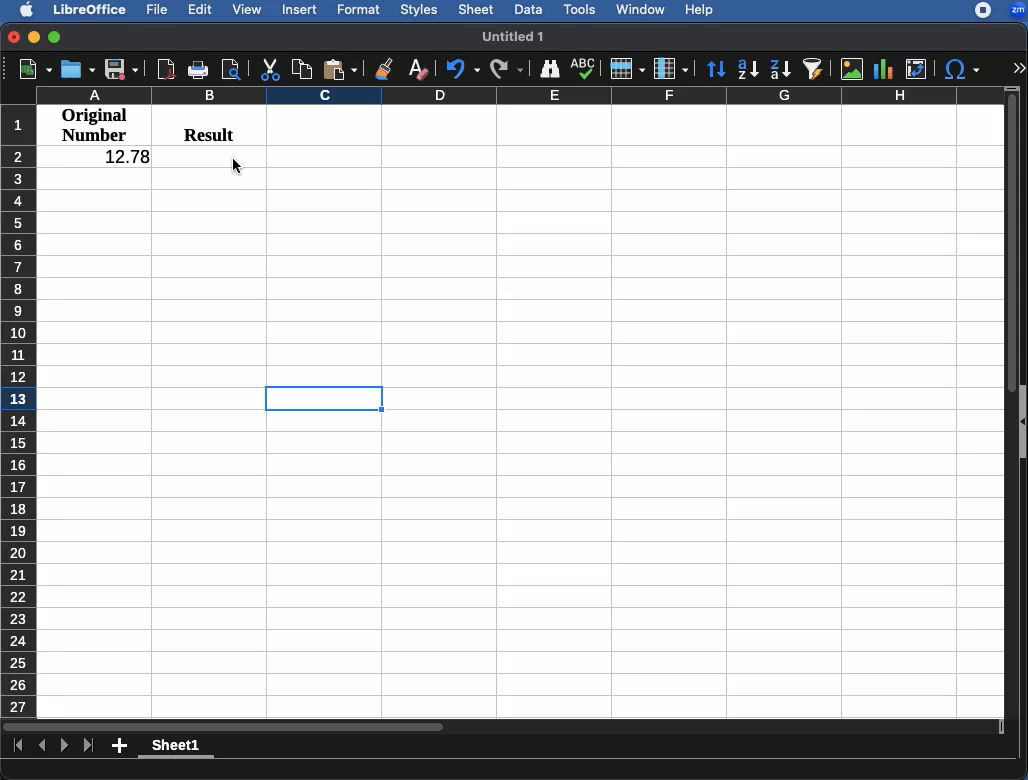 The width and height of the screenshot is (1028, 780). I want to click on Column, so click(671, 69).